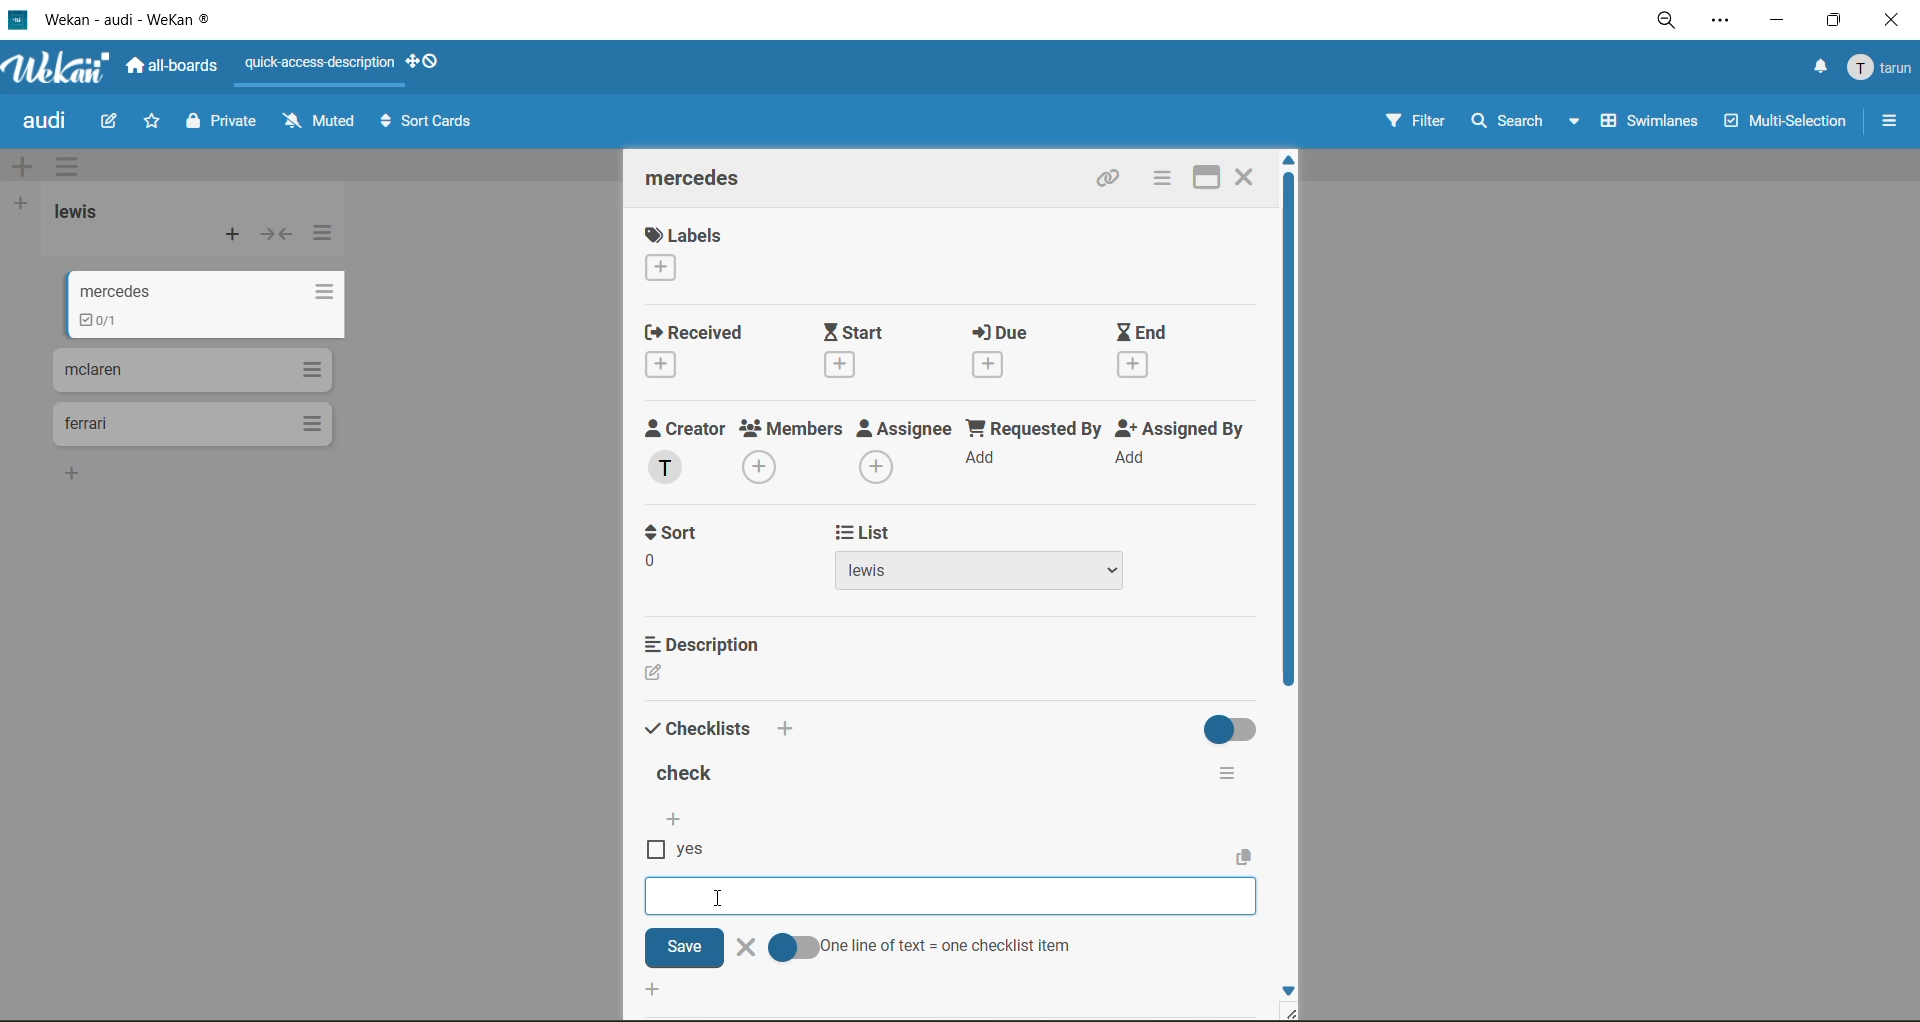 The height and width of the screenshot is (1022, 1920). Describe the element at coordinates (696, 353) in the screenshot. I see `recieved` at that location.